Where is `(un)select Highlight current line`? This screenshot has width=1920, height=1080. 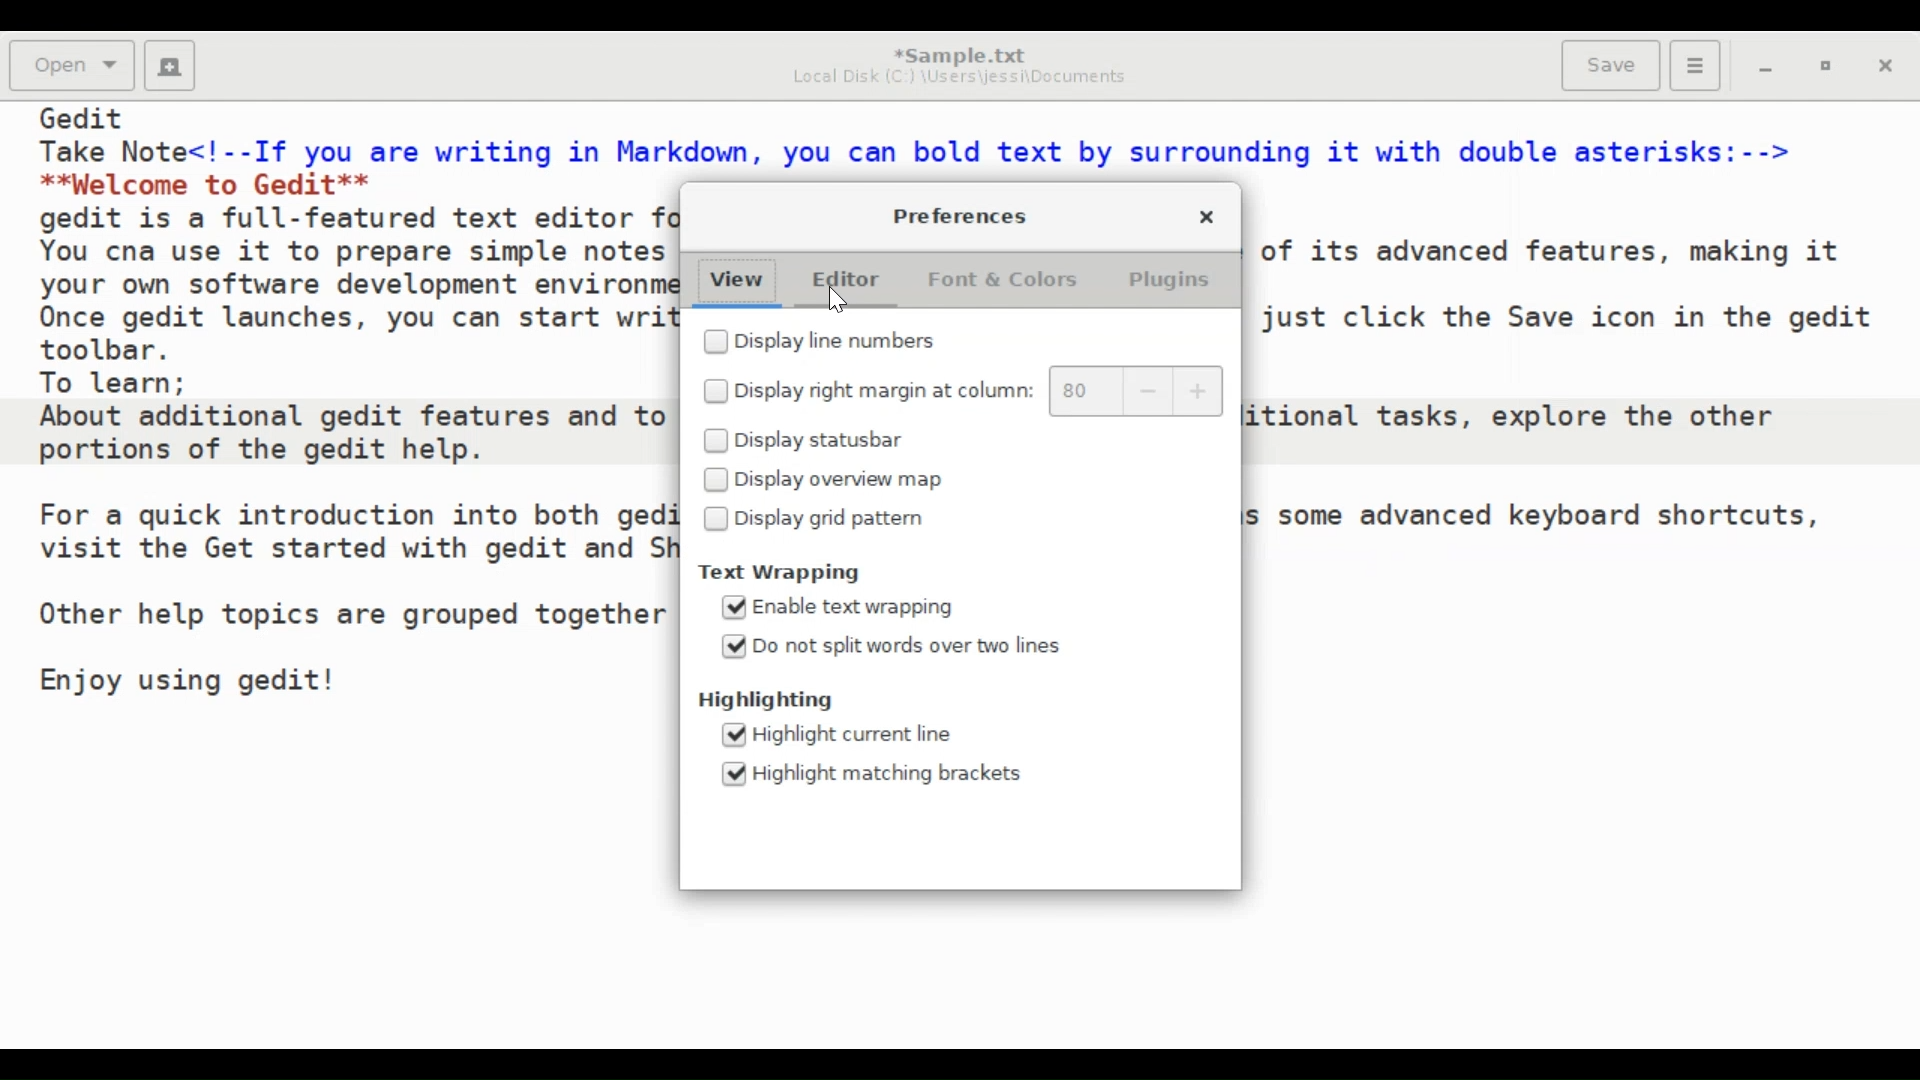 (un)select Highlight current line is located at coordinates (855, 734).